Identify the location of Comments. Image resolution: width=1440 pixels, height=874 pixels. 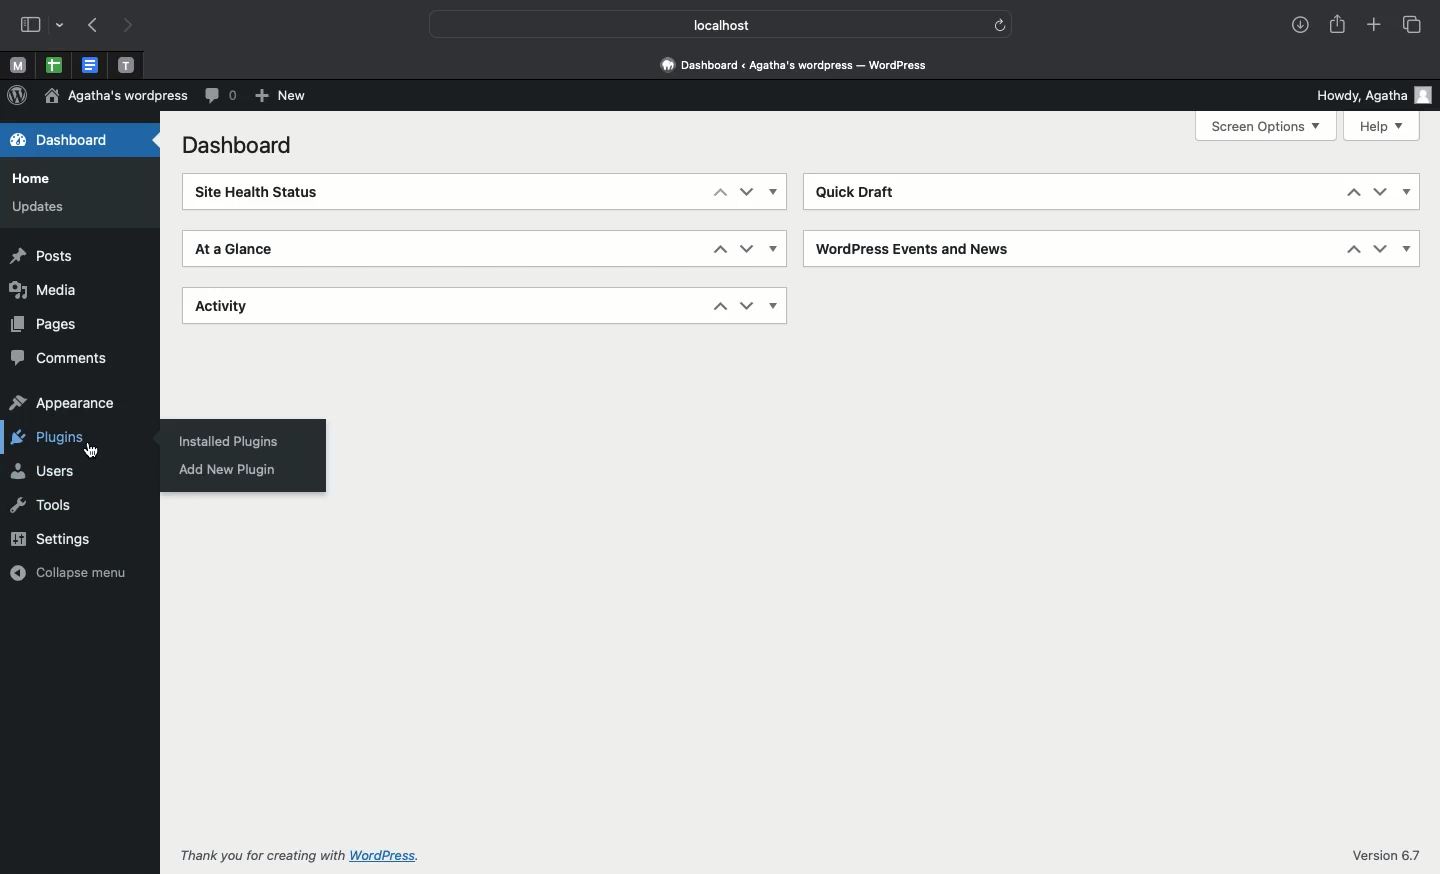
(66, 357).